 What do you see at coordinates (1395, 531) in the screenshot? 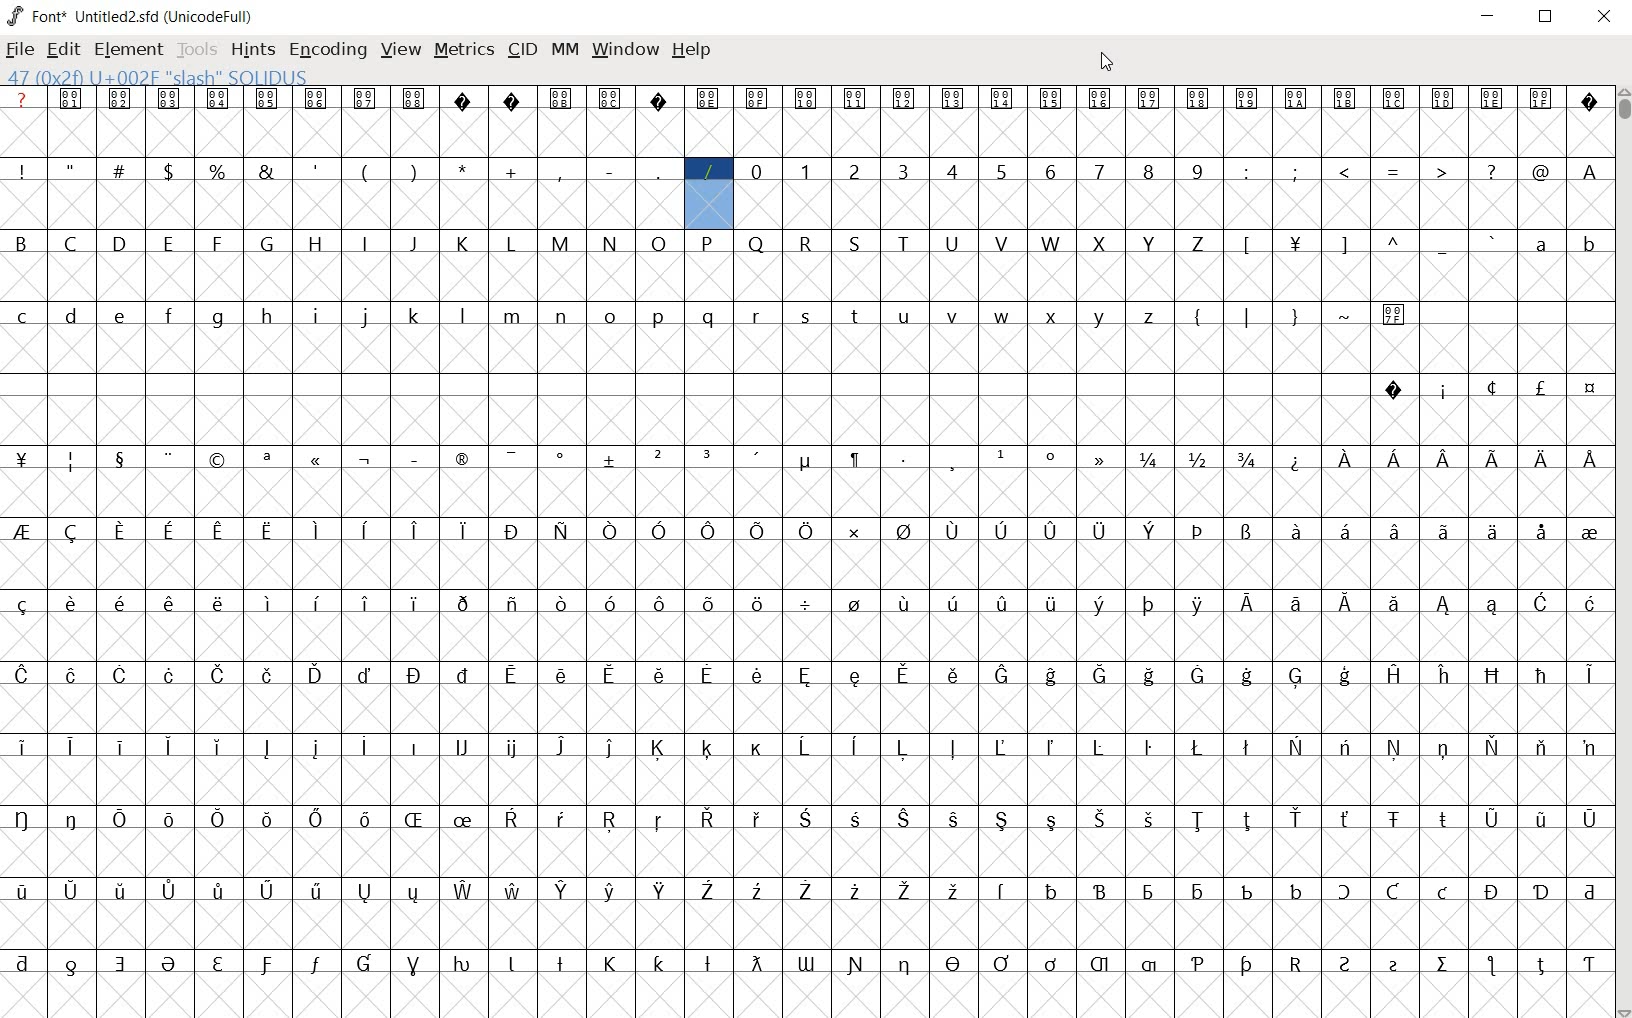
I see `glyph` at bounding box center [1395, 531].